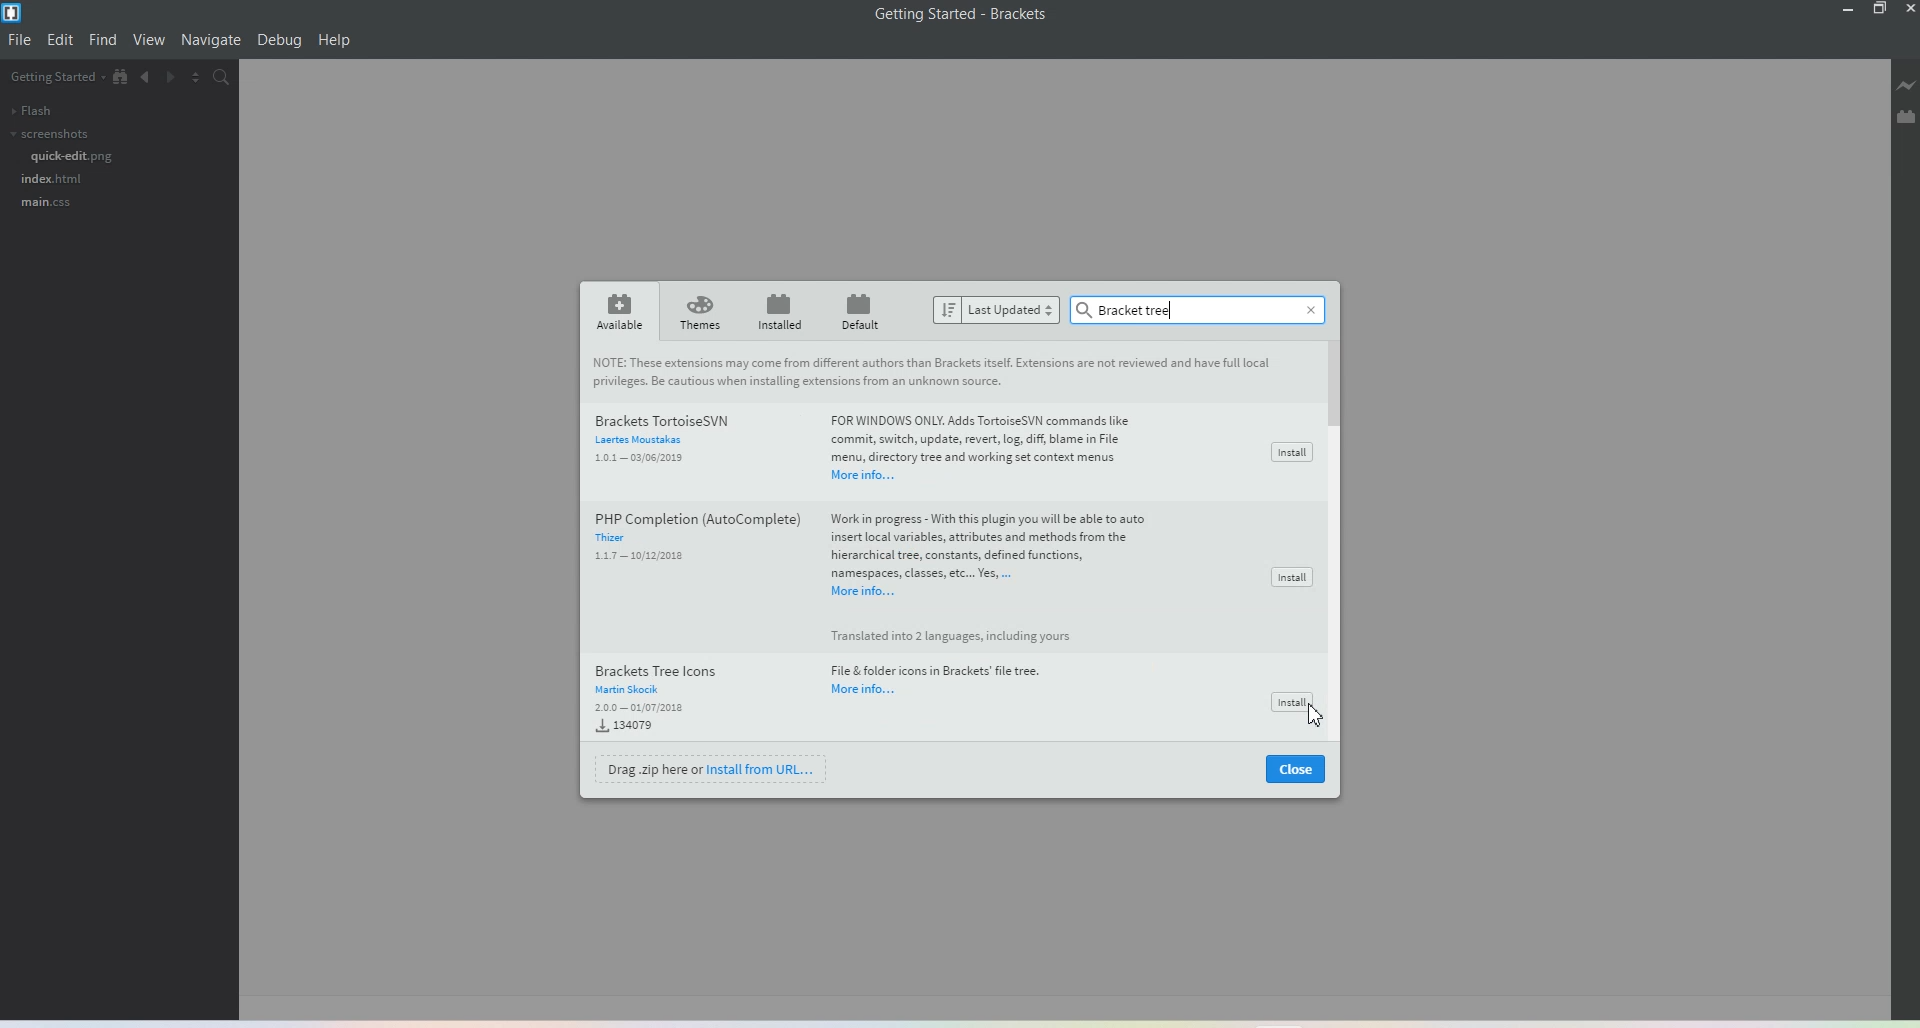 The image size is (1920, 1028). I want to click on Install, so click(1290, 452).